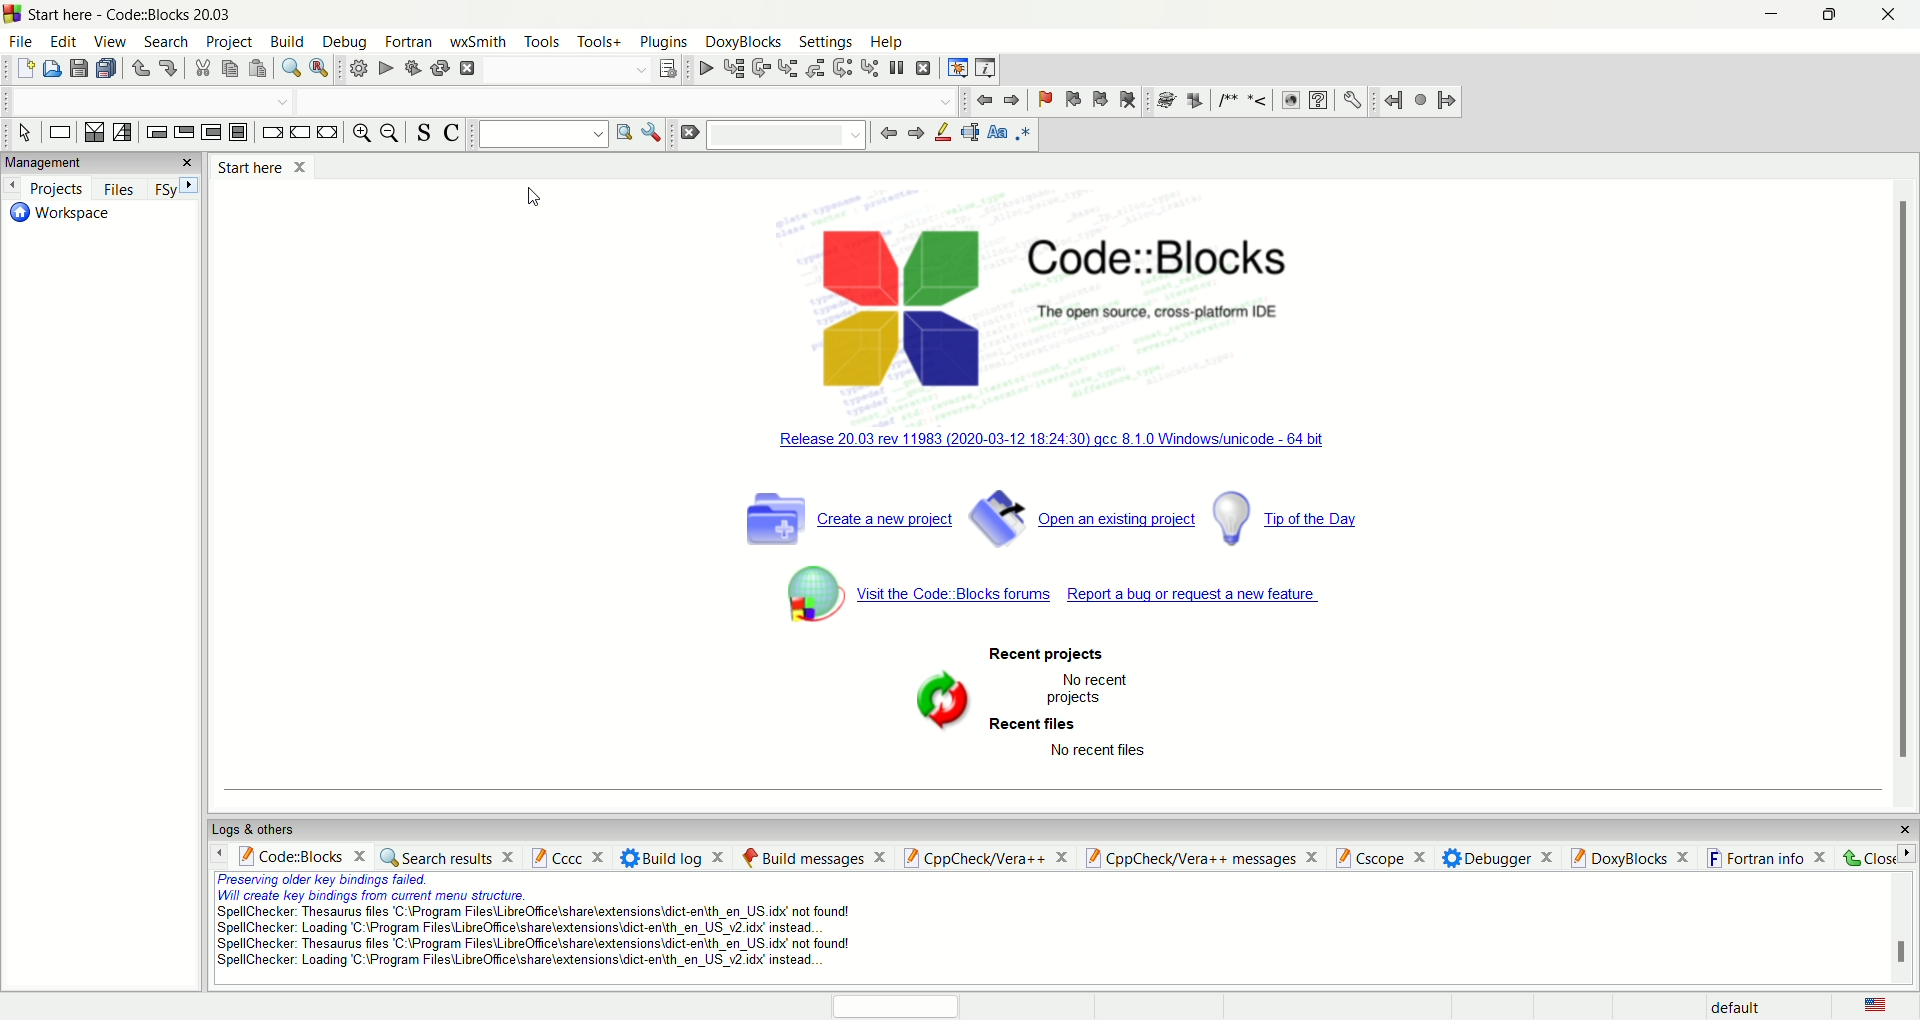 The height and width of the screenshot is (1020, 1920). What do you see at coordinates (480, 42) in the screenshot?
I see `wxSmith` at bounding box center [480, 42].